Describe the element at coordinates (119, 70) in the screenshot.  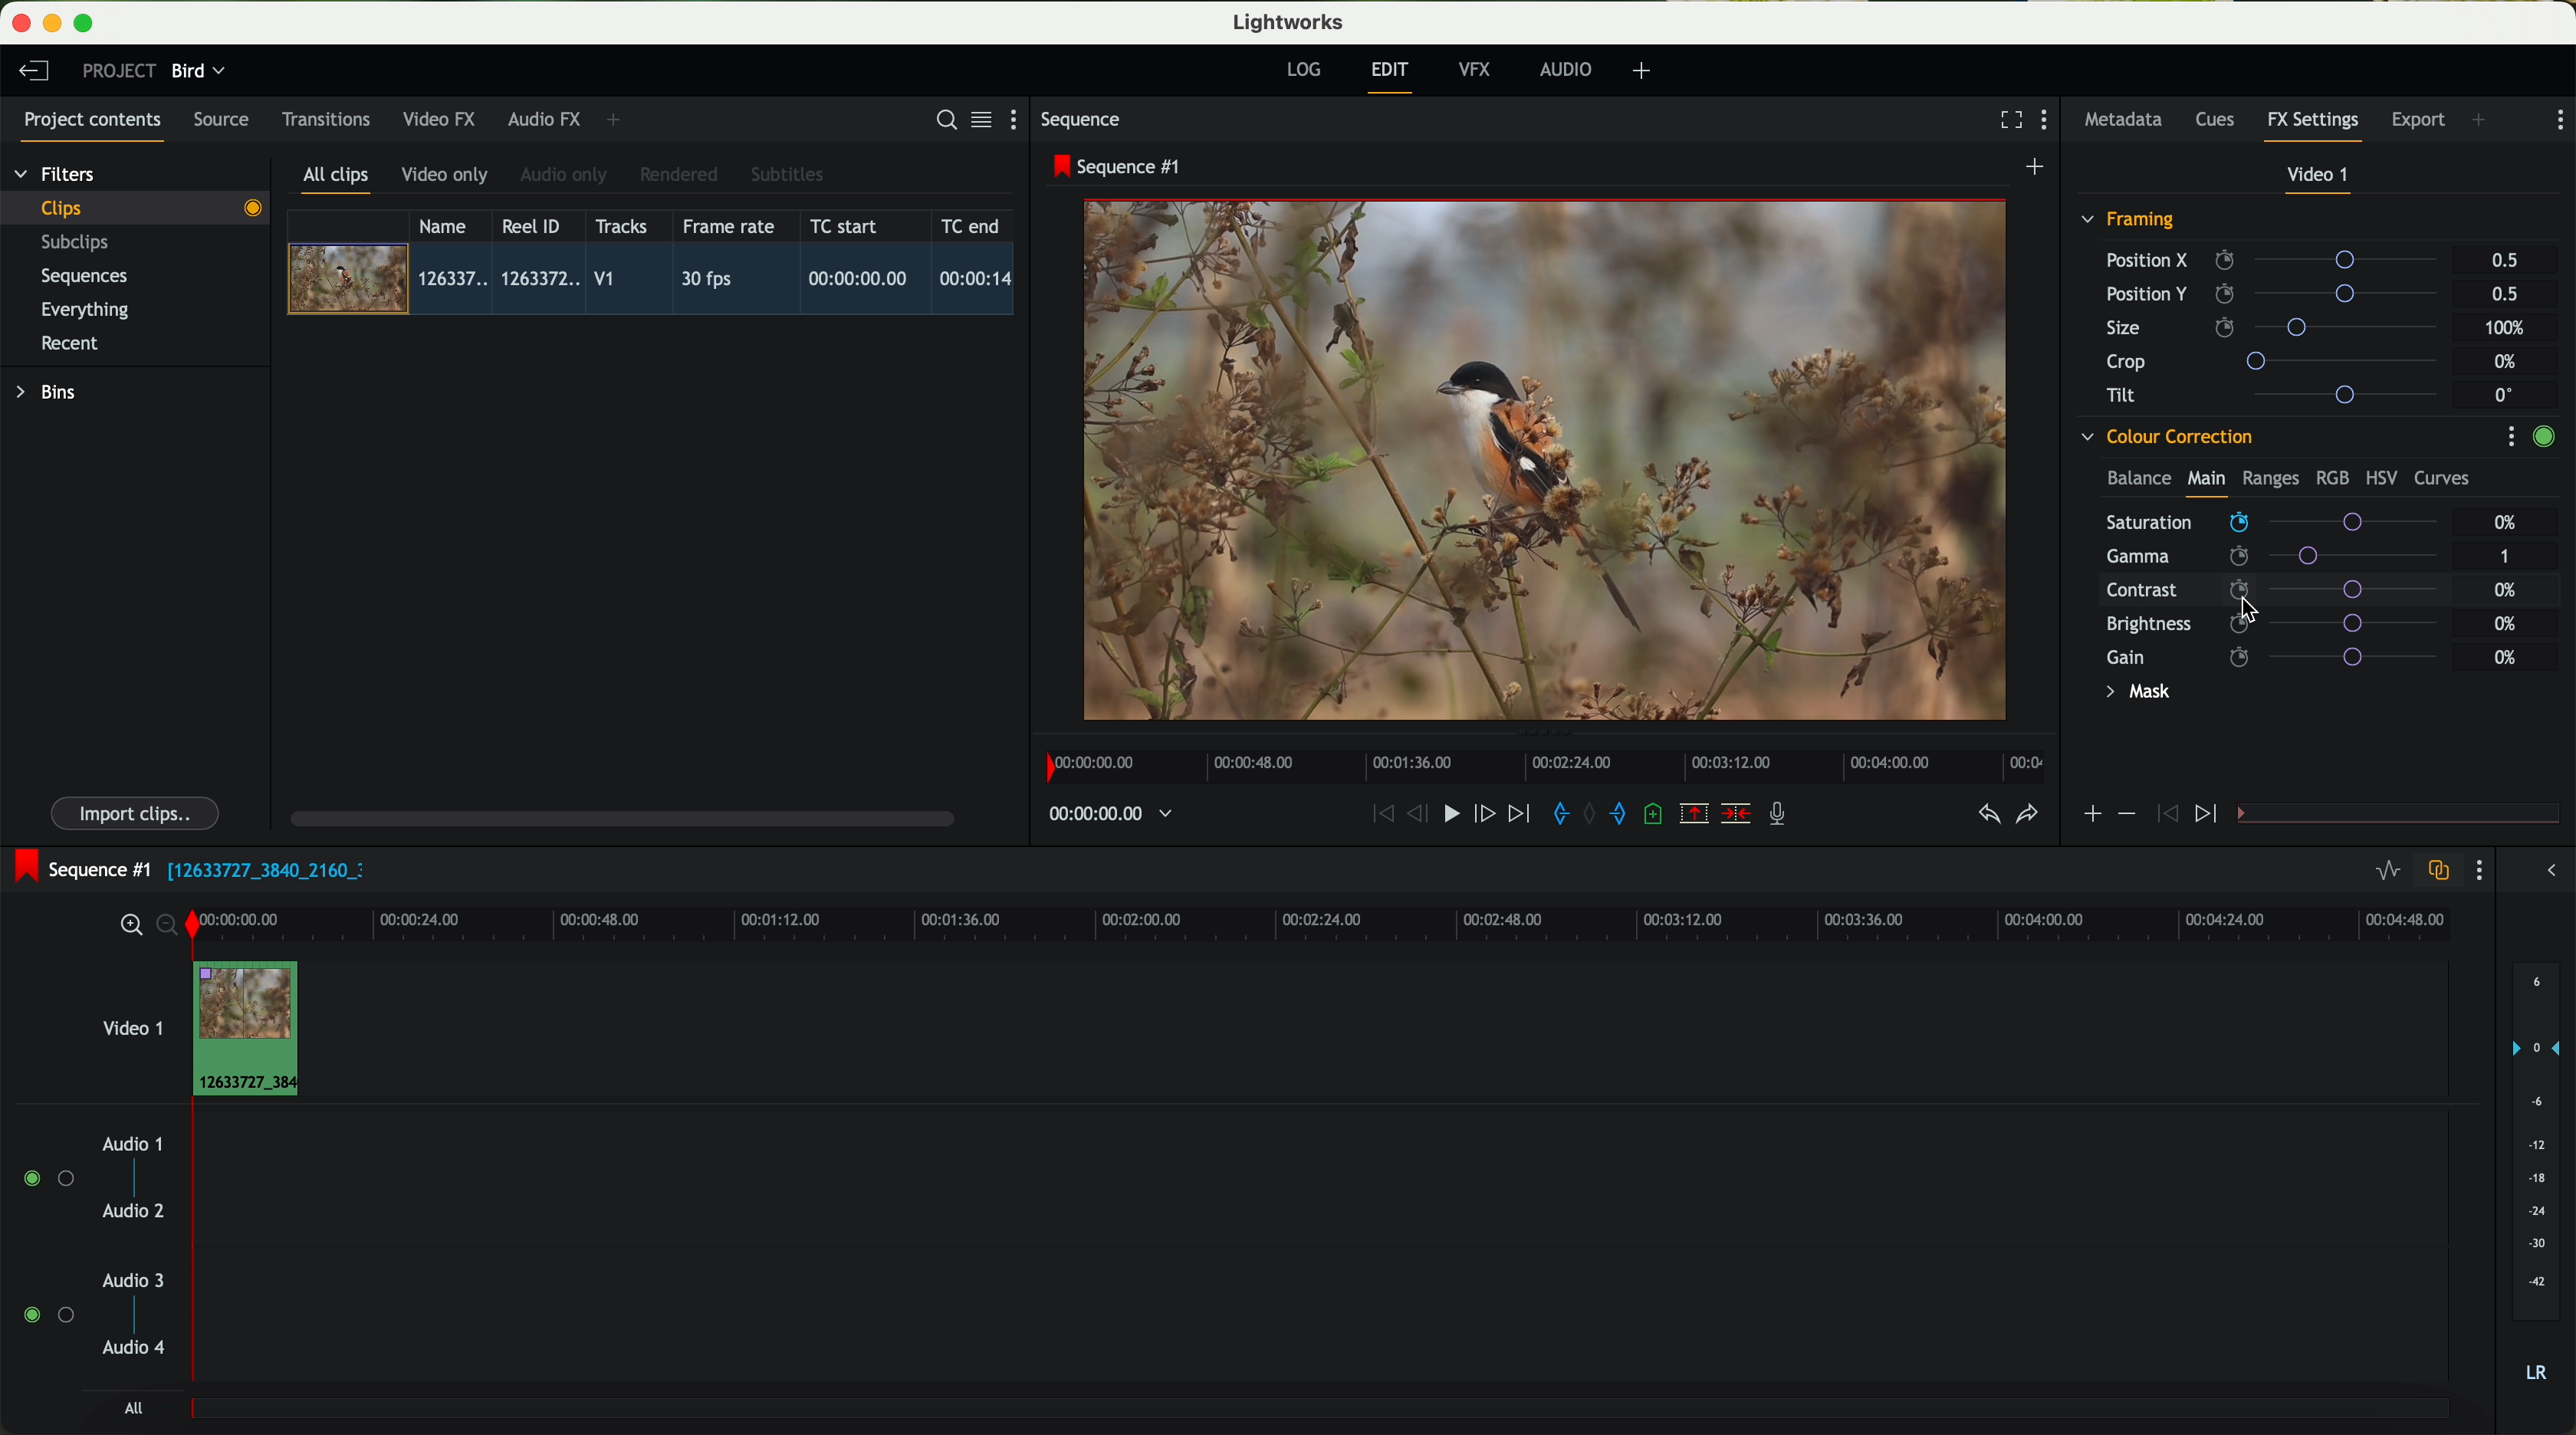
I see `project` at that location.